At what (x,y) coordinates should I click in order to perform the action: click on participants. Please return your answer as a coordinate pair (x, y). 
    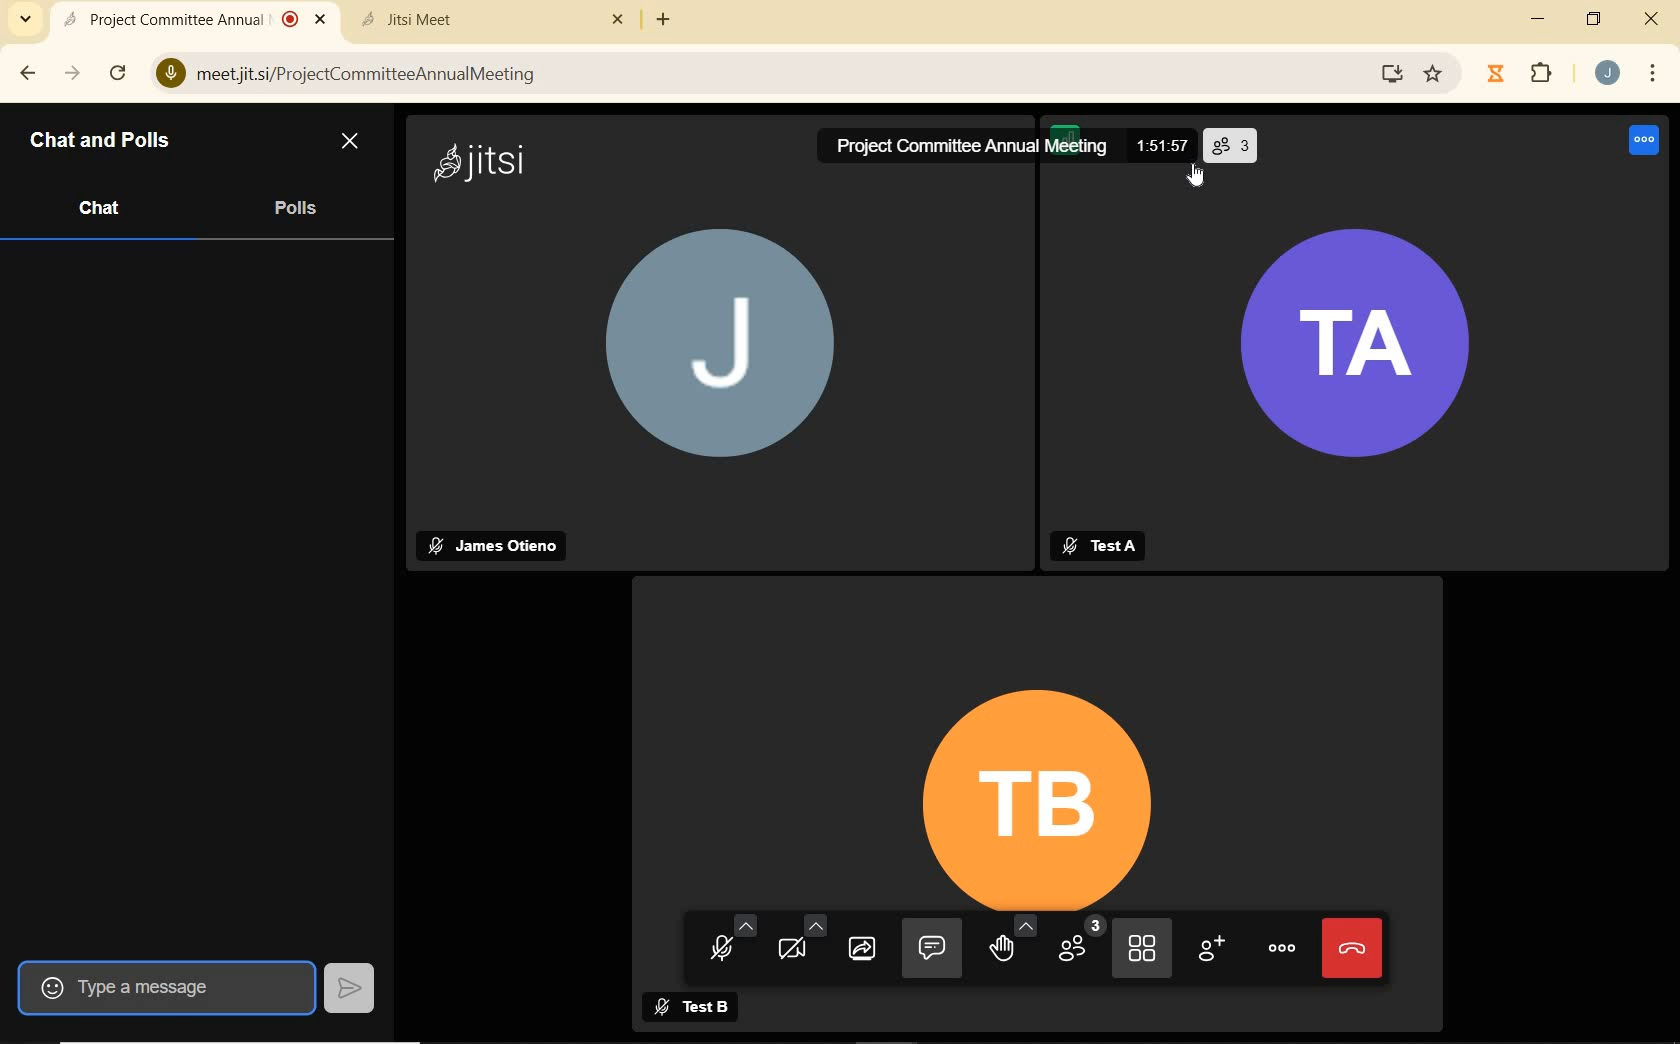
    Looking at the image, I should click on (1081, 943).